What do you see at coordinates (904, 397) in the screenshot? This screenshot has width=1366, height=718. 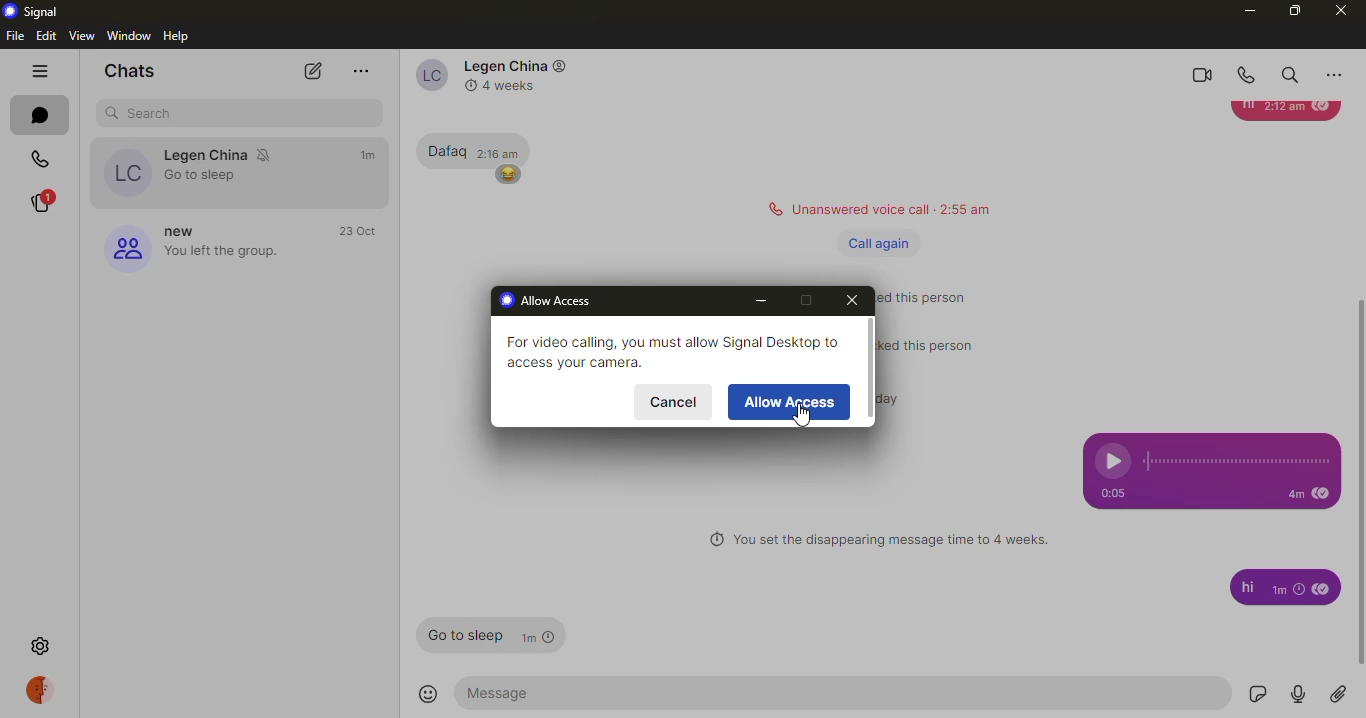 I see `today` at bounding box center [904, 397].